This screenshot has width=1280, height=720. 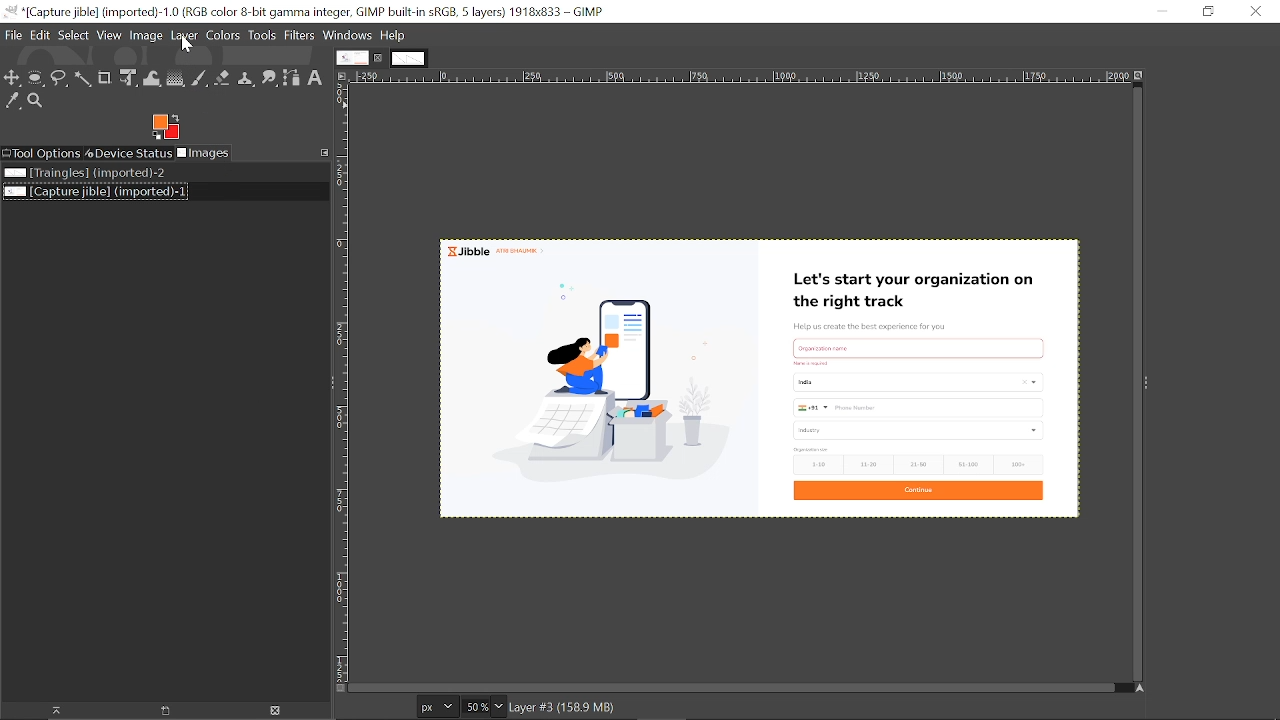 What do you see at coordinates (342, 76) in the screenshot?
I see `Access this image menu` at bounding box center [342, 76].